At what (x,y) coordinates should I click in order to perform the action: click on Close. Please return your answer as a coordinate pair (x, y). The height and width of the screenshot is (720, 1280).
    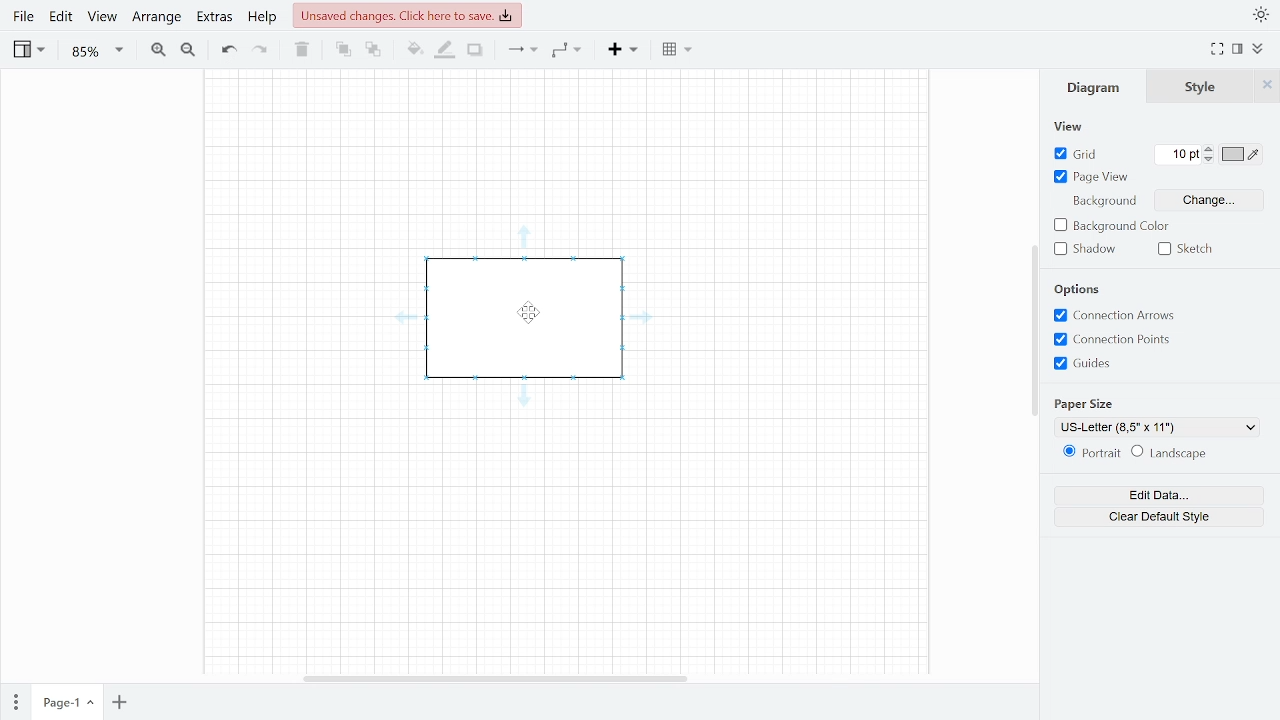
    Looking at the image, I should click on (1267, 84).